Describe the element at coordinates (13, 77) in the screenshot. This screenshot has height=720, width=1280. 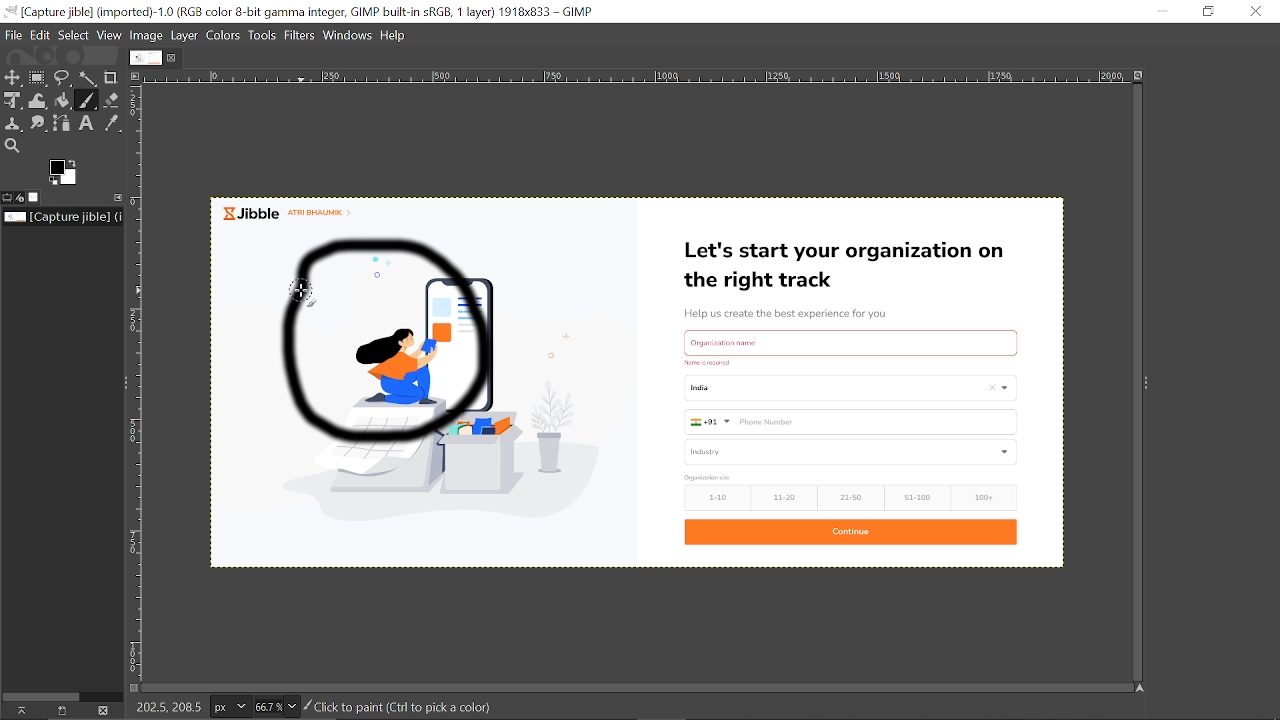
I see `Move tool` at that location.